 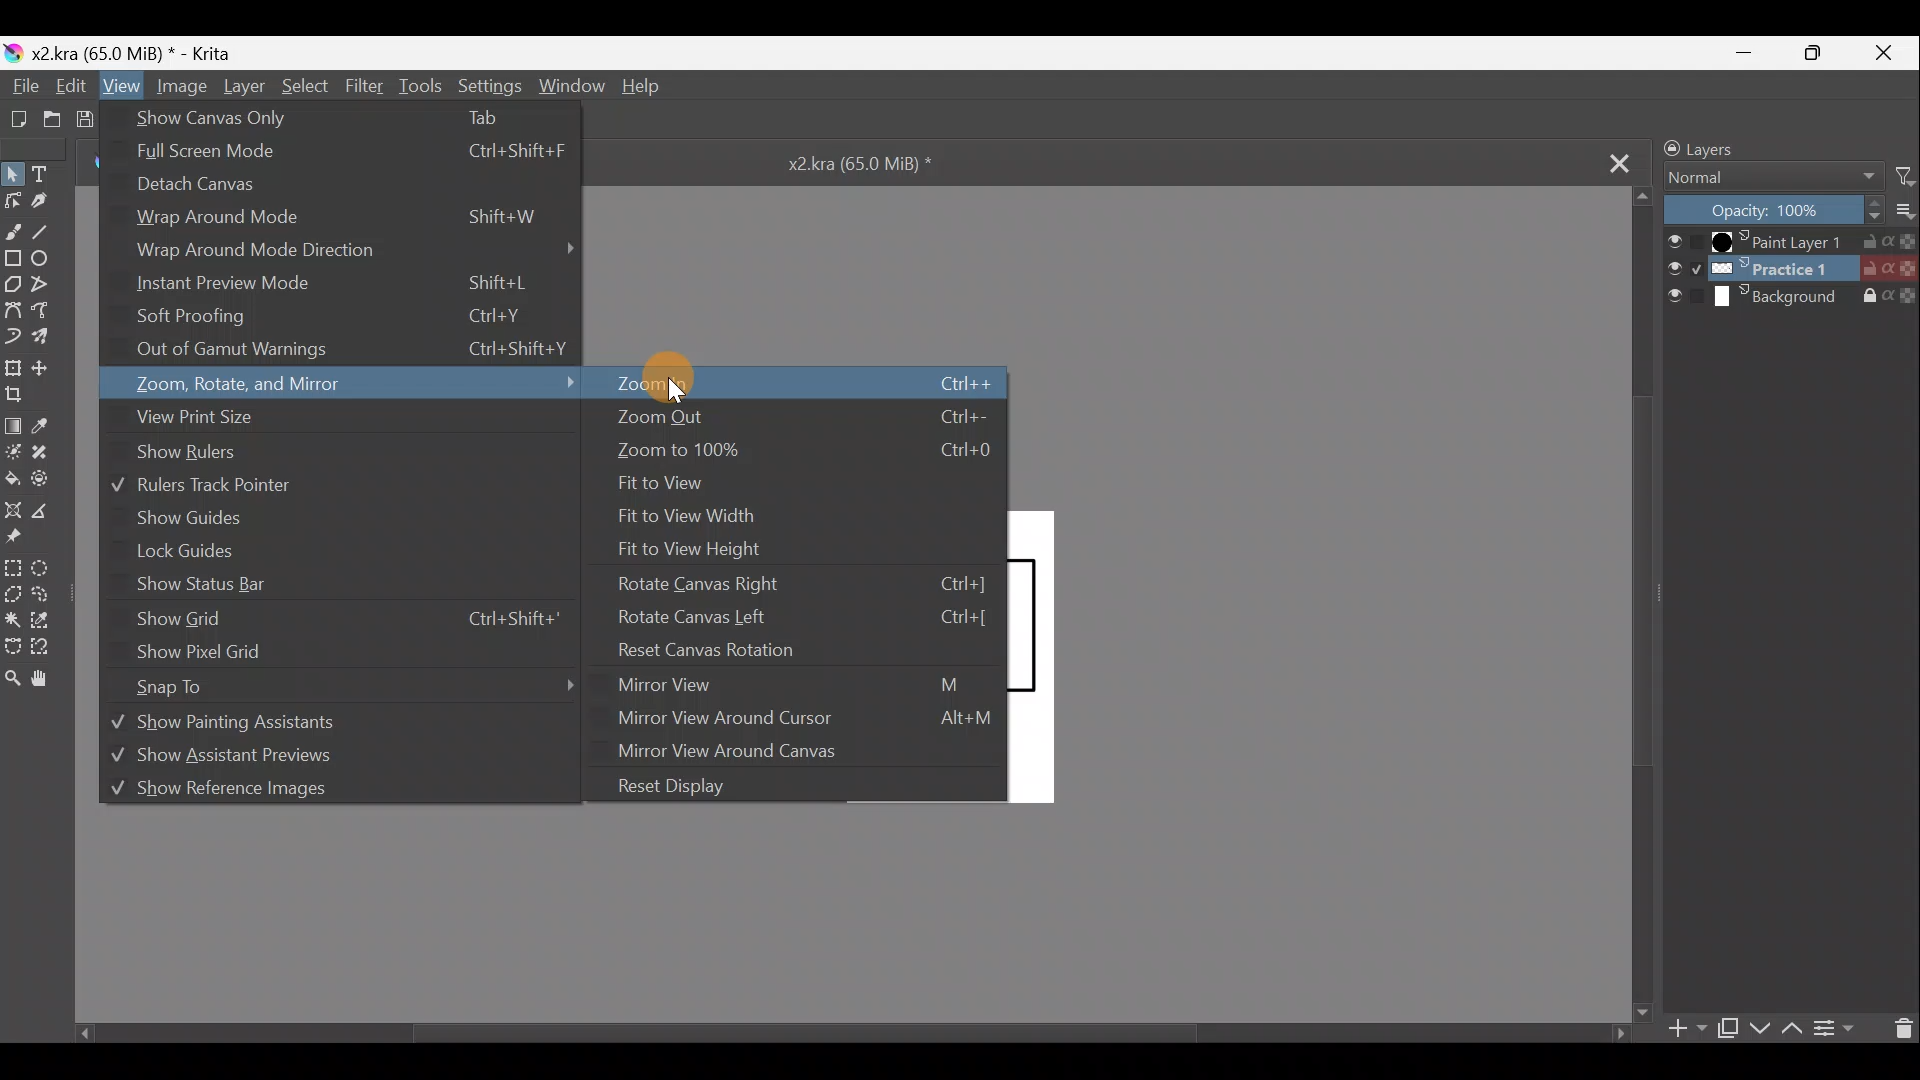 What do you see at coordinates (1749, 51) in the screenshot?
I see `Minimize` at bounding box center [1749, 51].